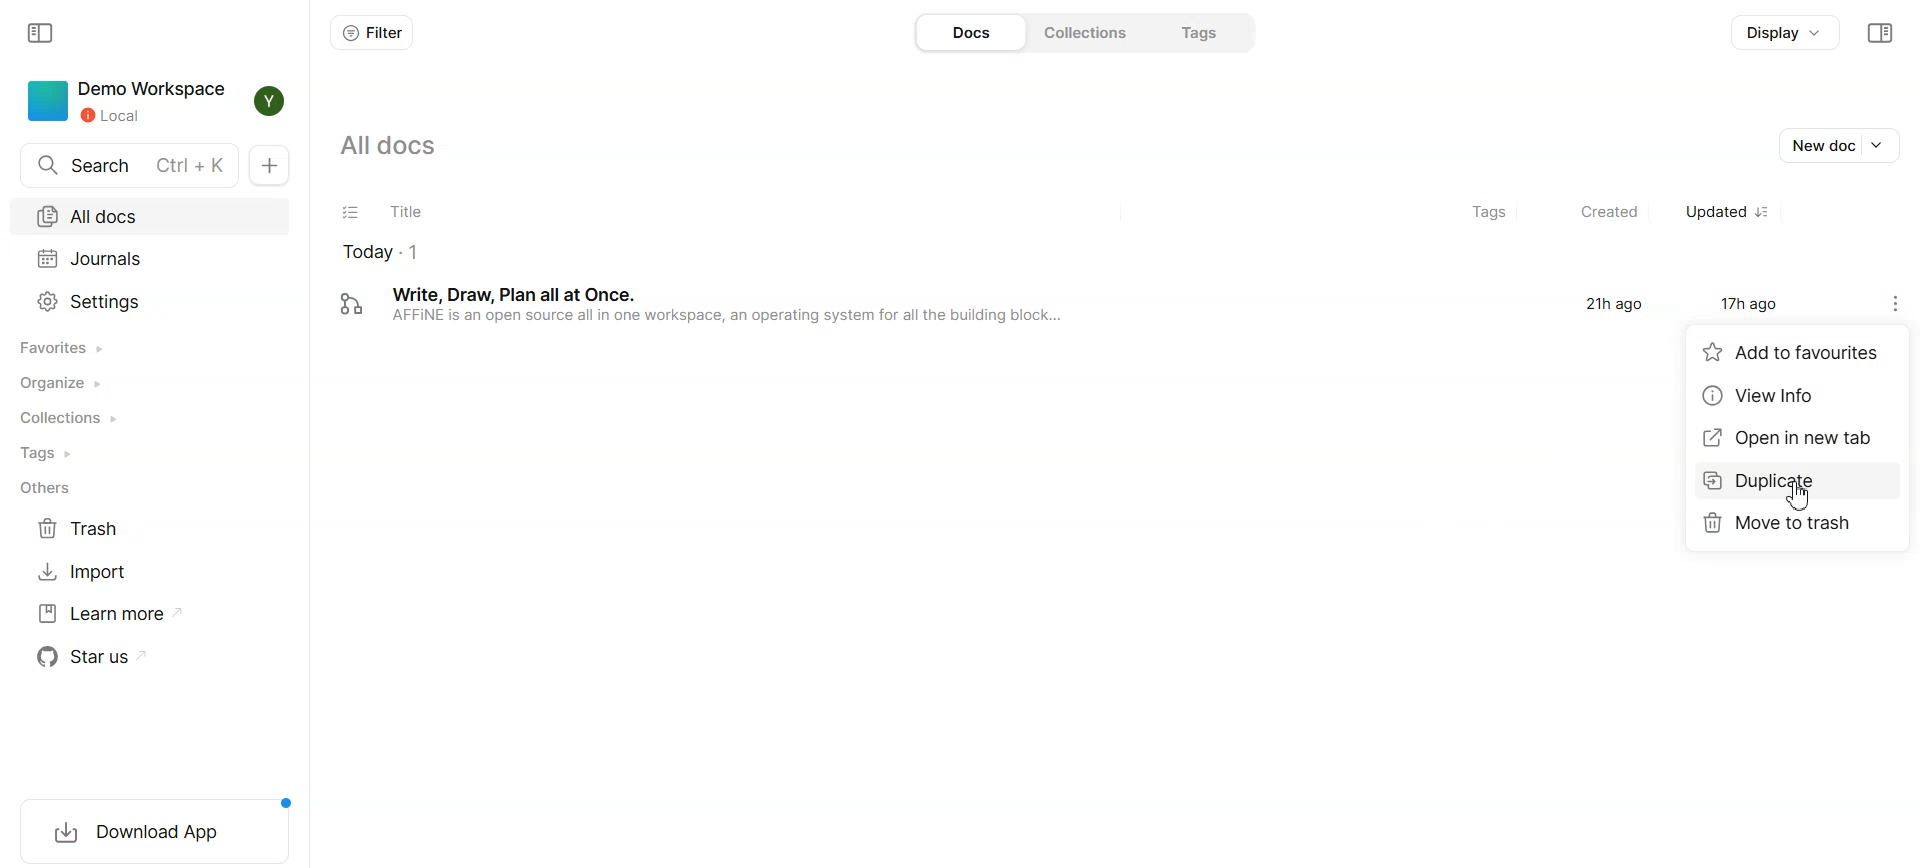 The width and height of the screenshot is (1920, 868). I want to click on Tags, so click(151, 454).